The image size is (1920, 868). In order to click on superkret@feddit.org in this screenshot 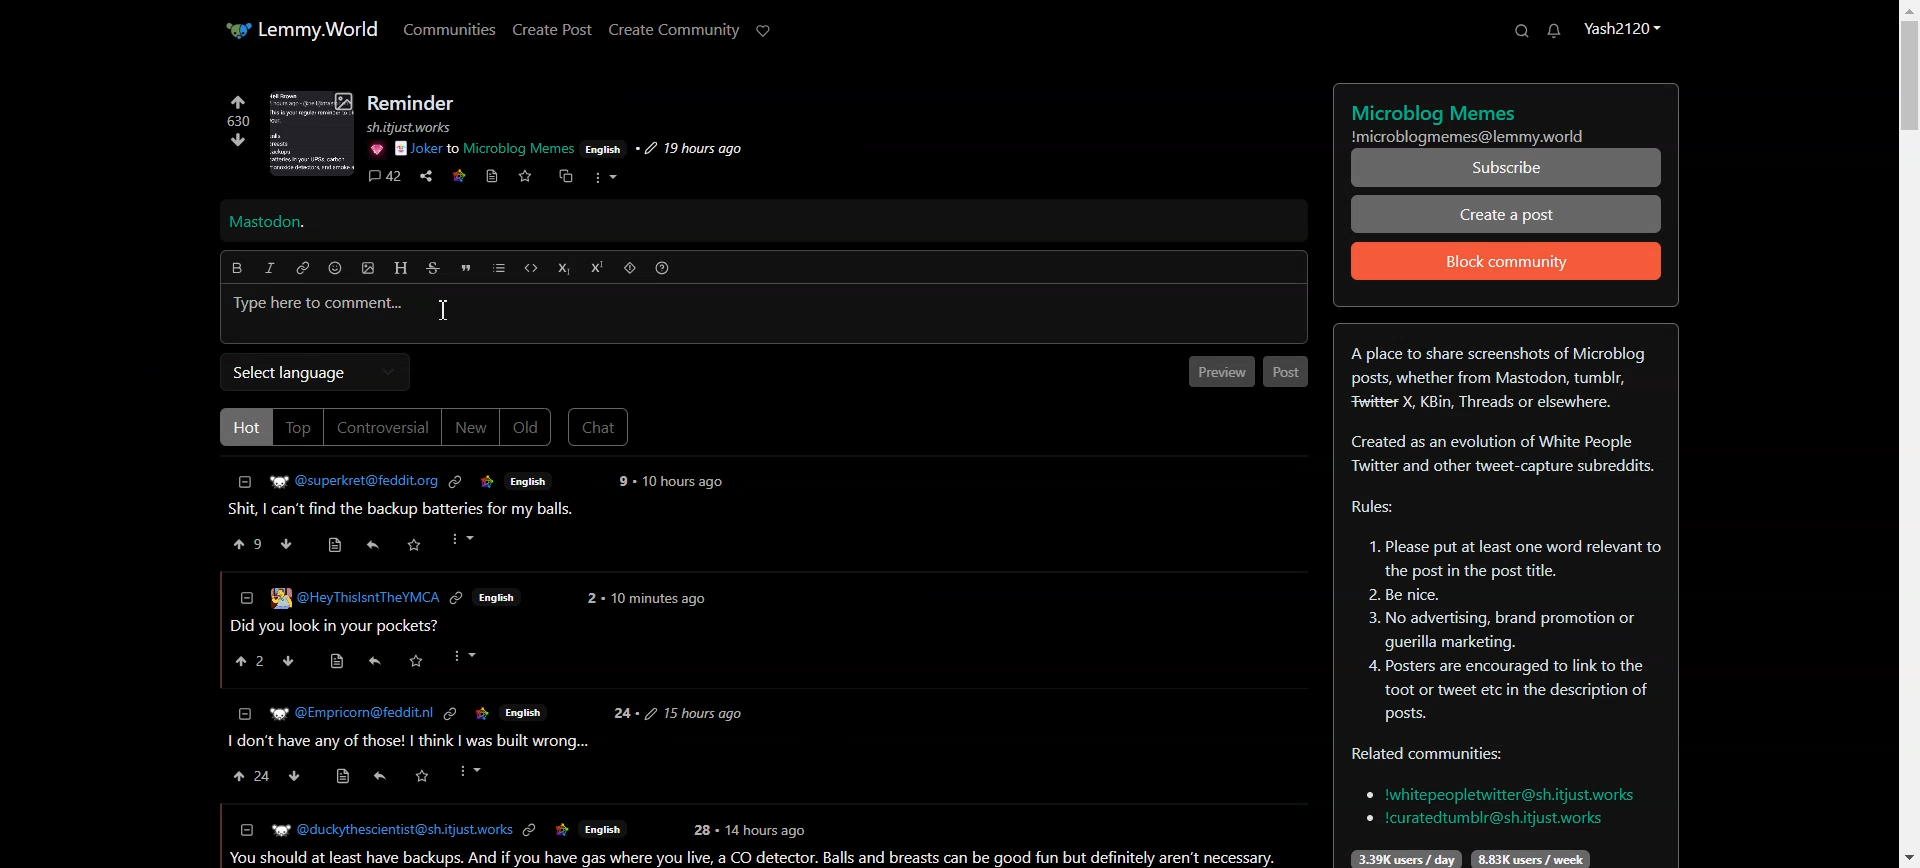, I will do `click(347, 478)`.